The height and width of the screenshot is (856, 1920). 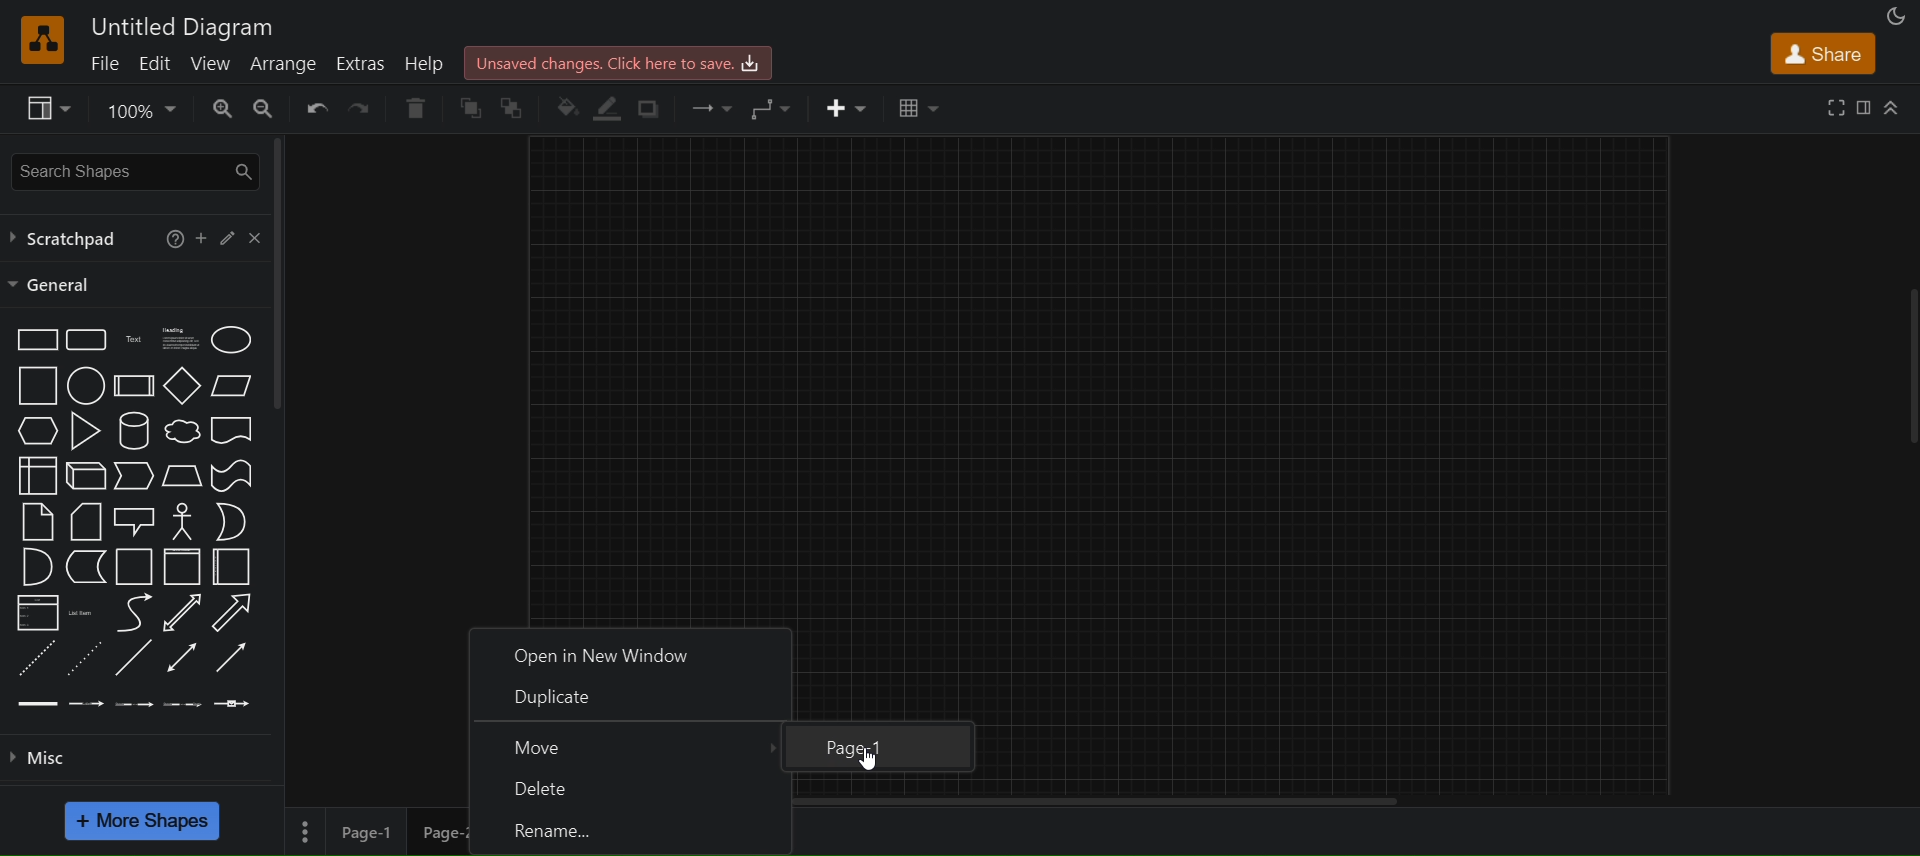 What do you see at coordinates (86, 701) in the screenshot?
I see `connector with 1 label` at bounding box center [86, 701].